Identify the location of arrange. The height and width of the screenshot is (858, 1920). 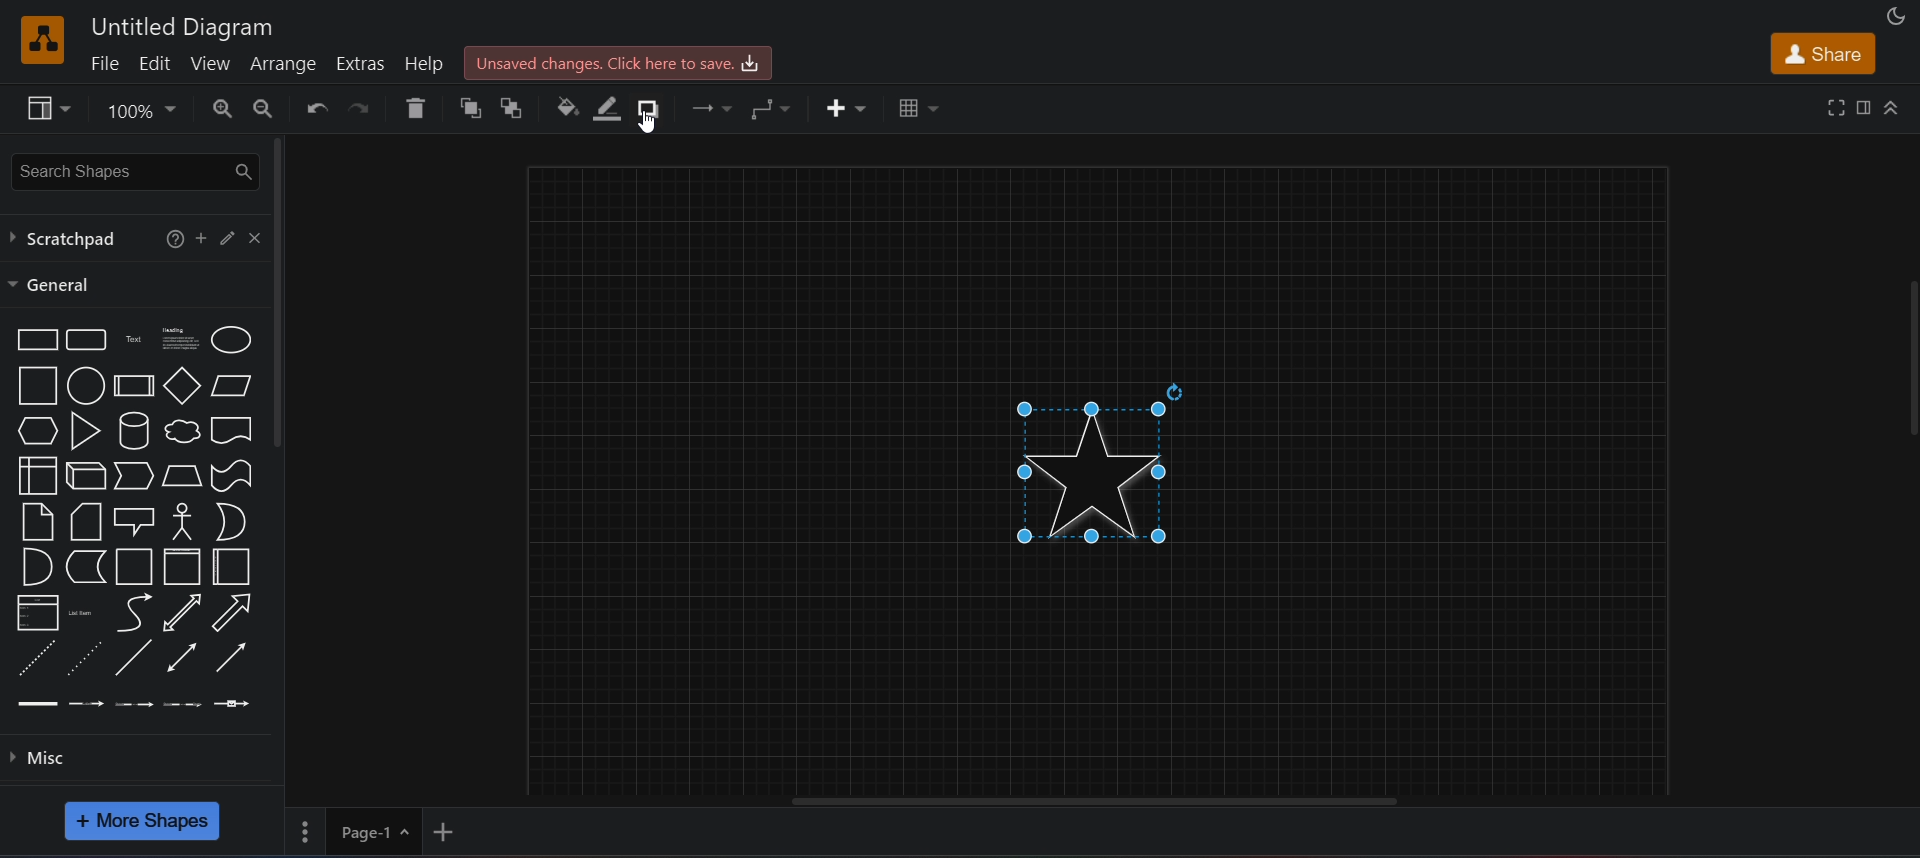
(284, 65).